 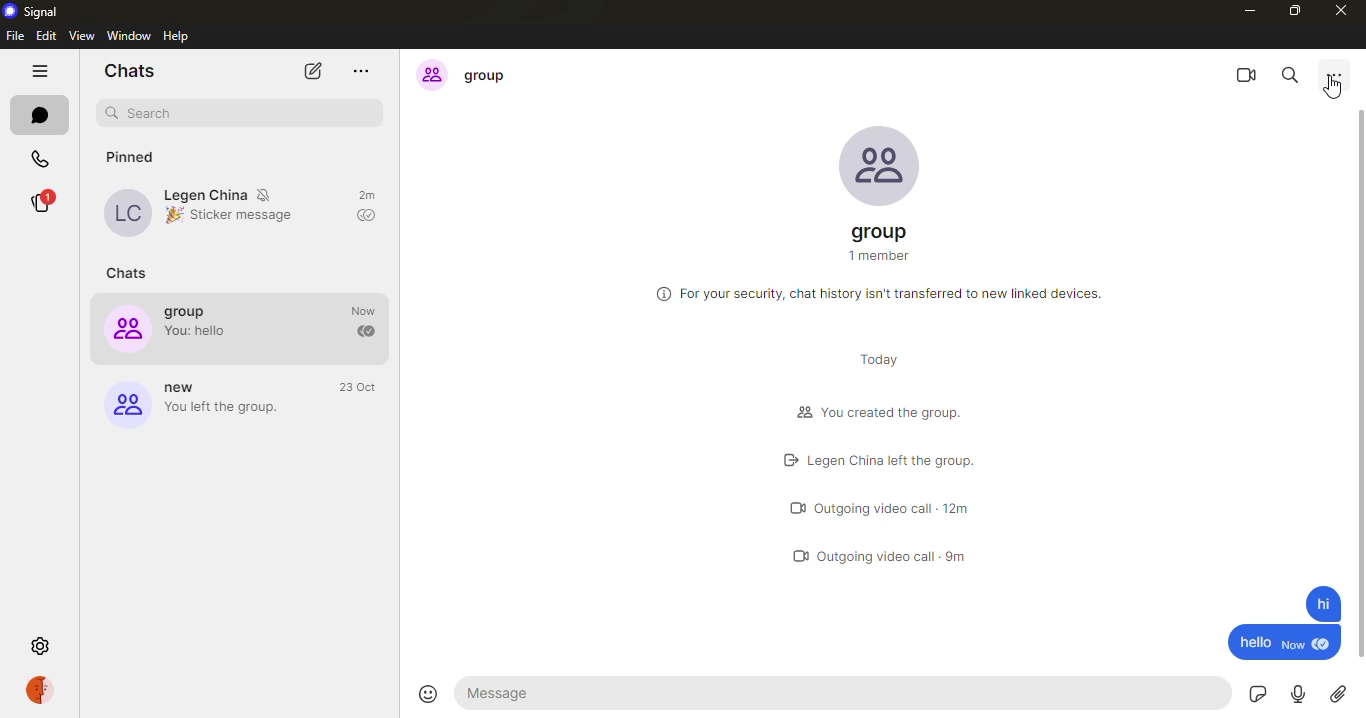 I want to click on today, so click(x=886, y=358).